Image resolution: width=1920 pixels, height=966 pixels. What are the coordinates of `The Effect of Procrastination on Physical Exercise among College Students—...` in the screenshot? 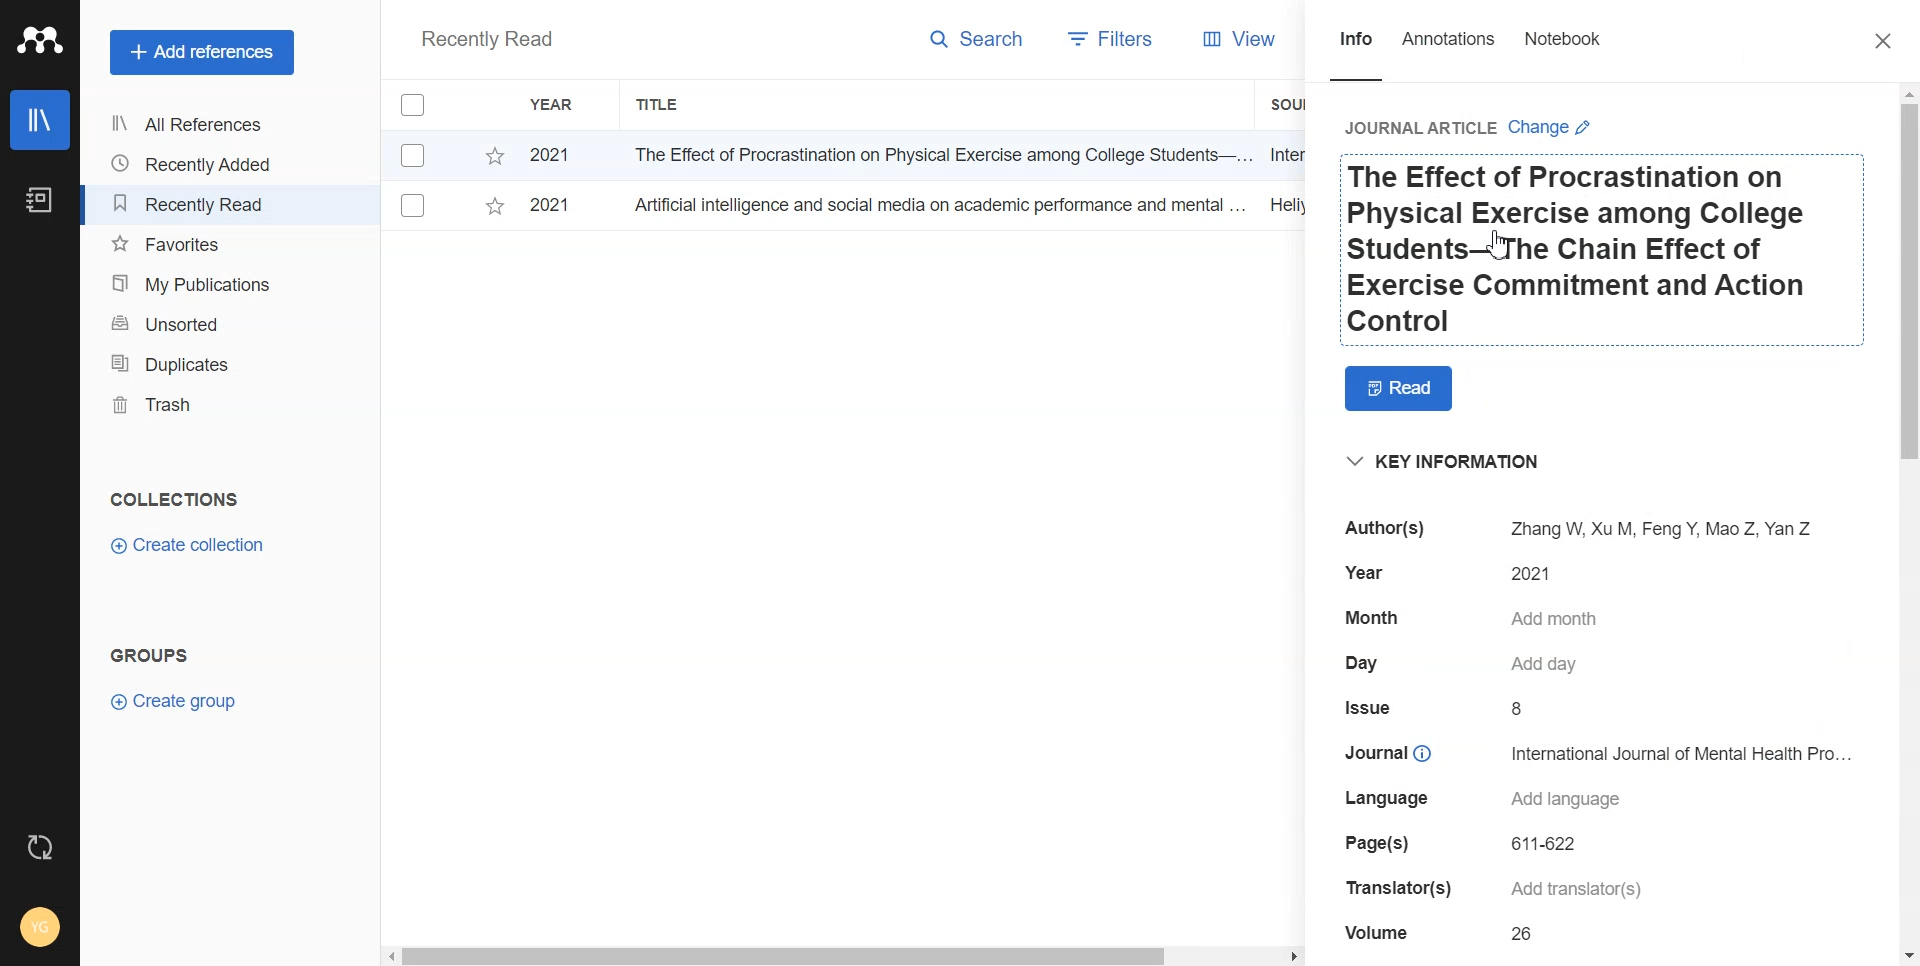 It's located at (935, 154).